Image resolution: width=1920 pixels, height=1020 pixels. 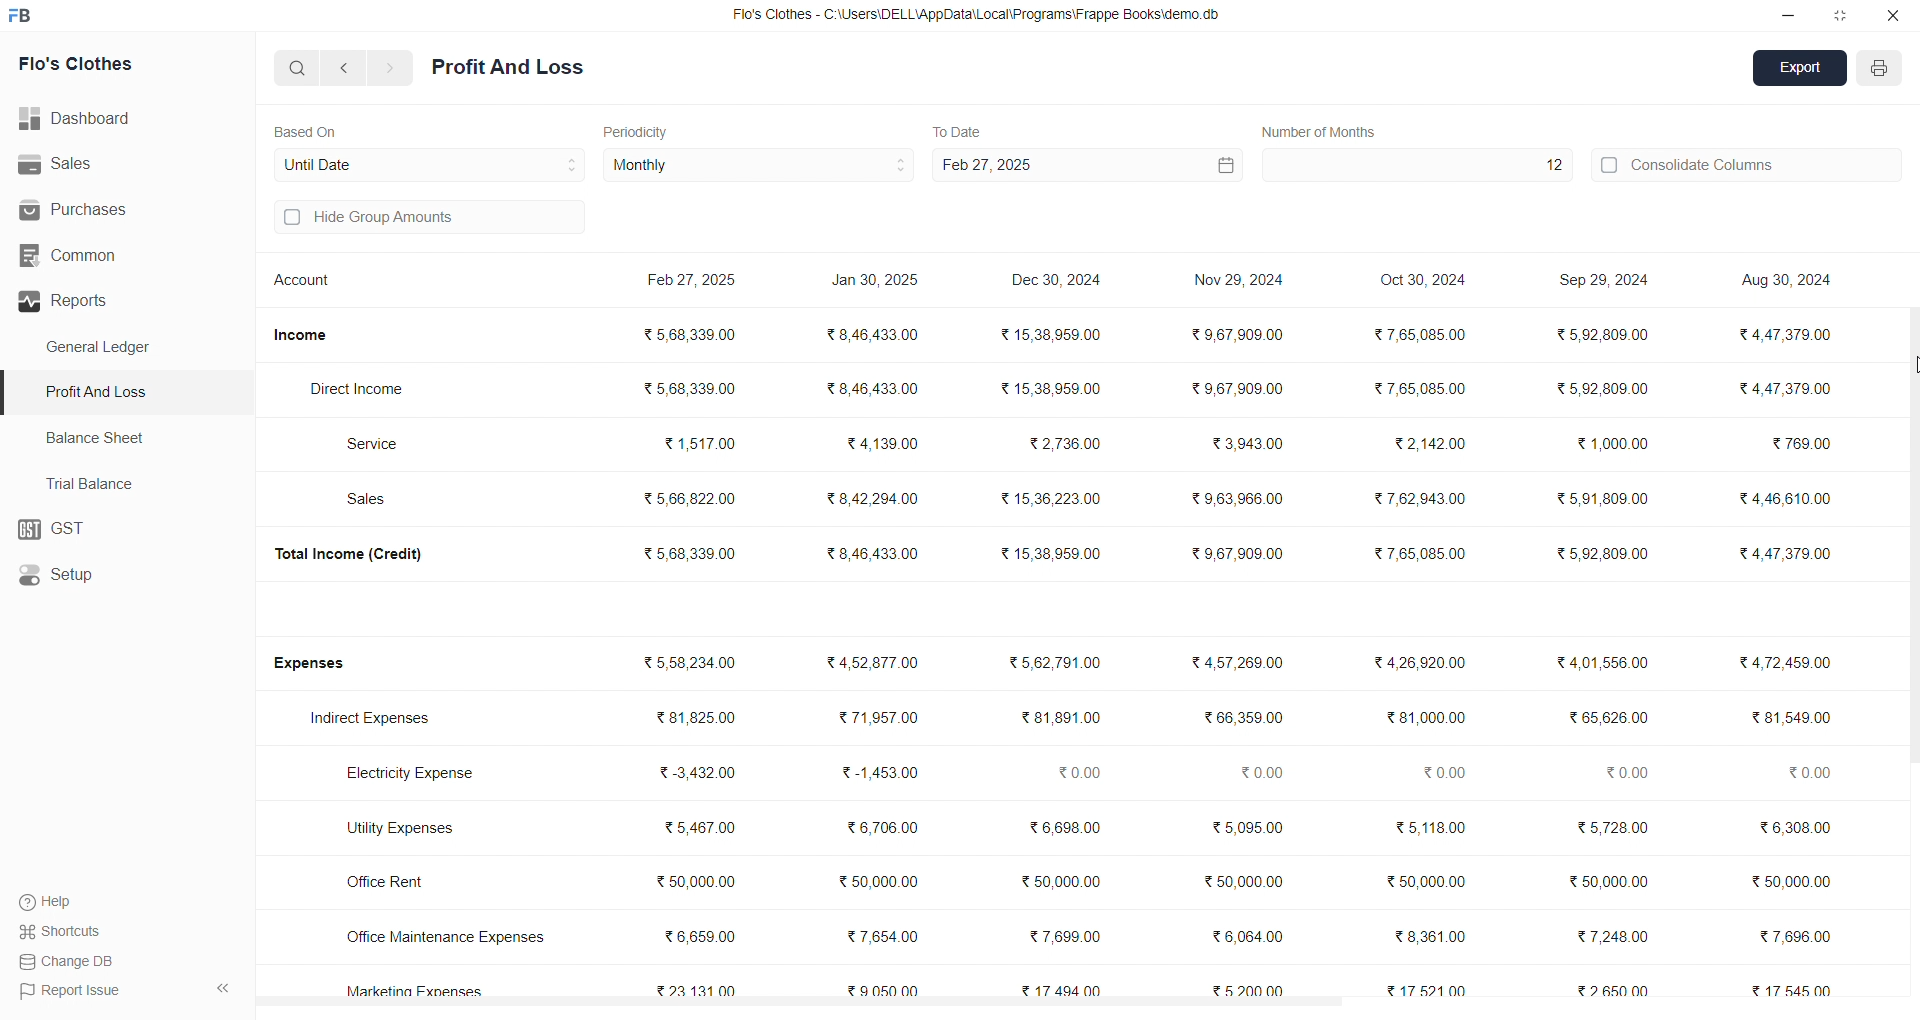 I want to click on ₹-1,453.00, so click(x=876, y=772).